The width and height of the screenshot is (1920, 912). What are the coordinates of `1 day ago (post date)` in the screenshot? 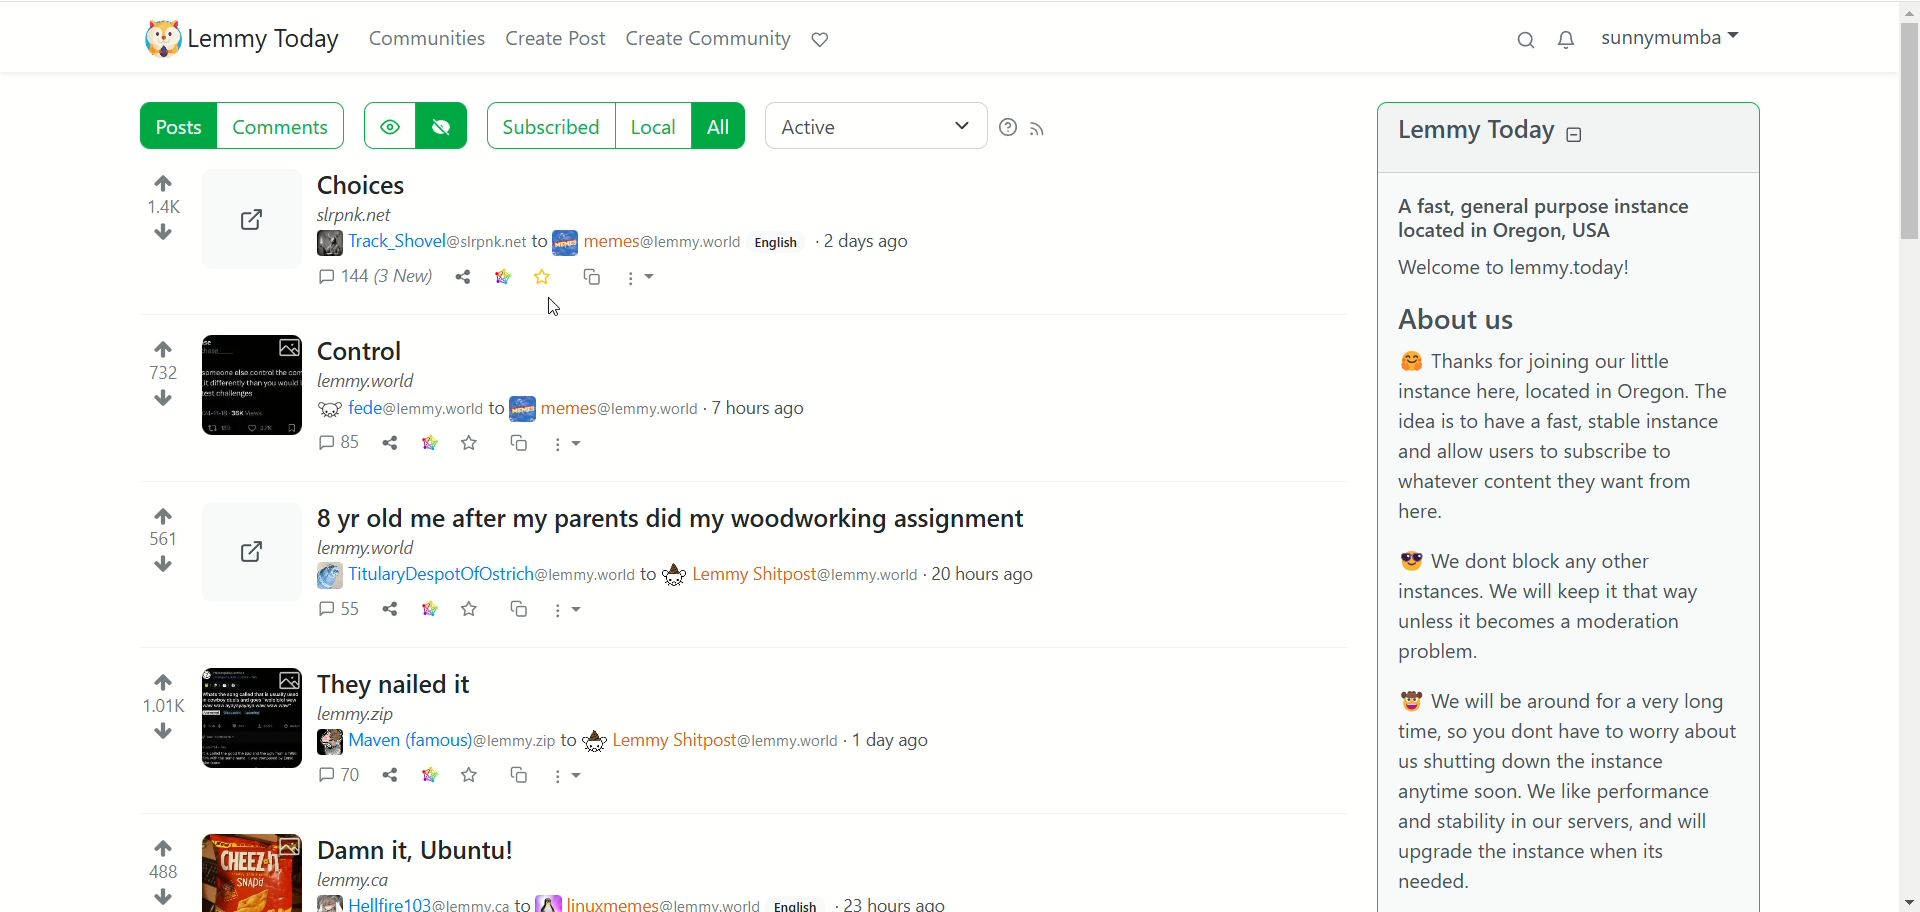 It's located at (900, 741).